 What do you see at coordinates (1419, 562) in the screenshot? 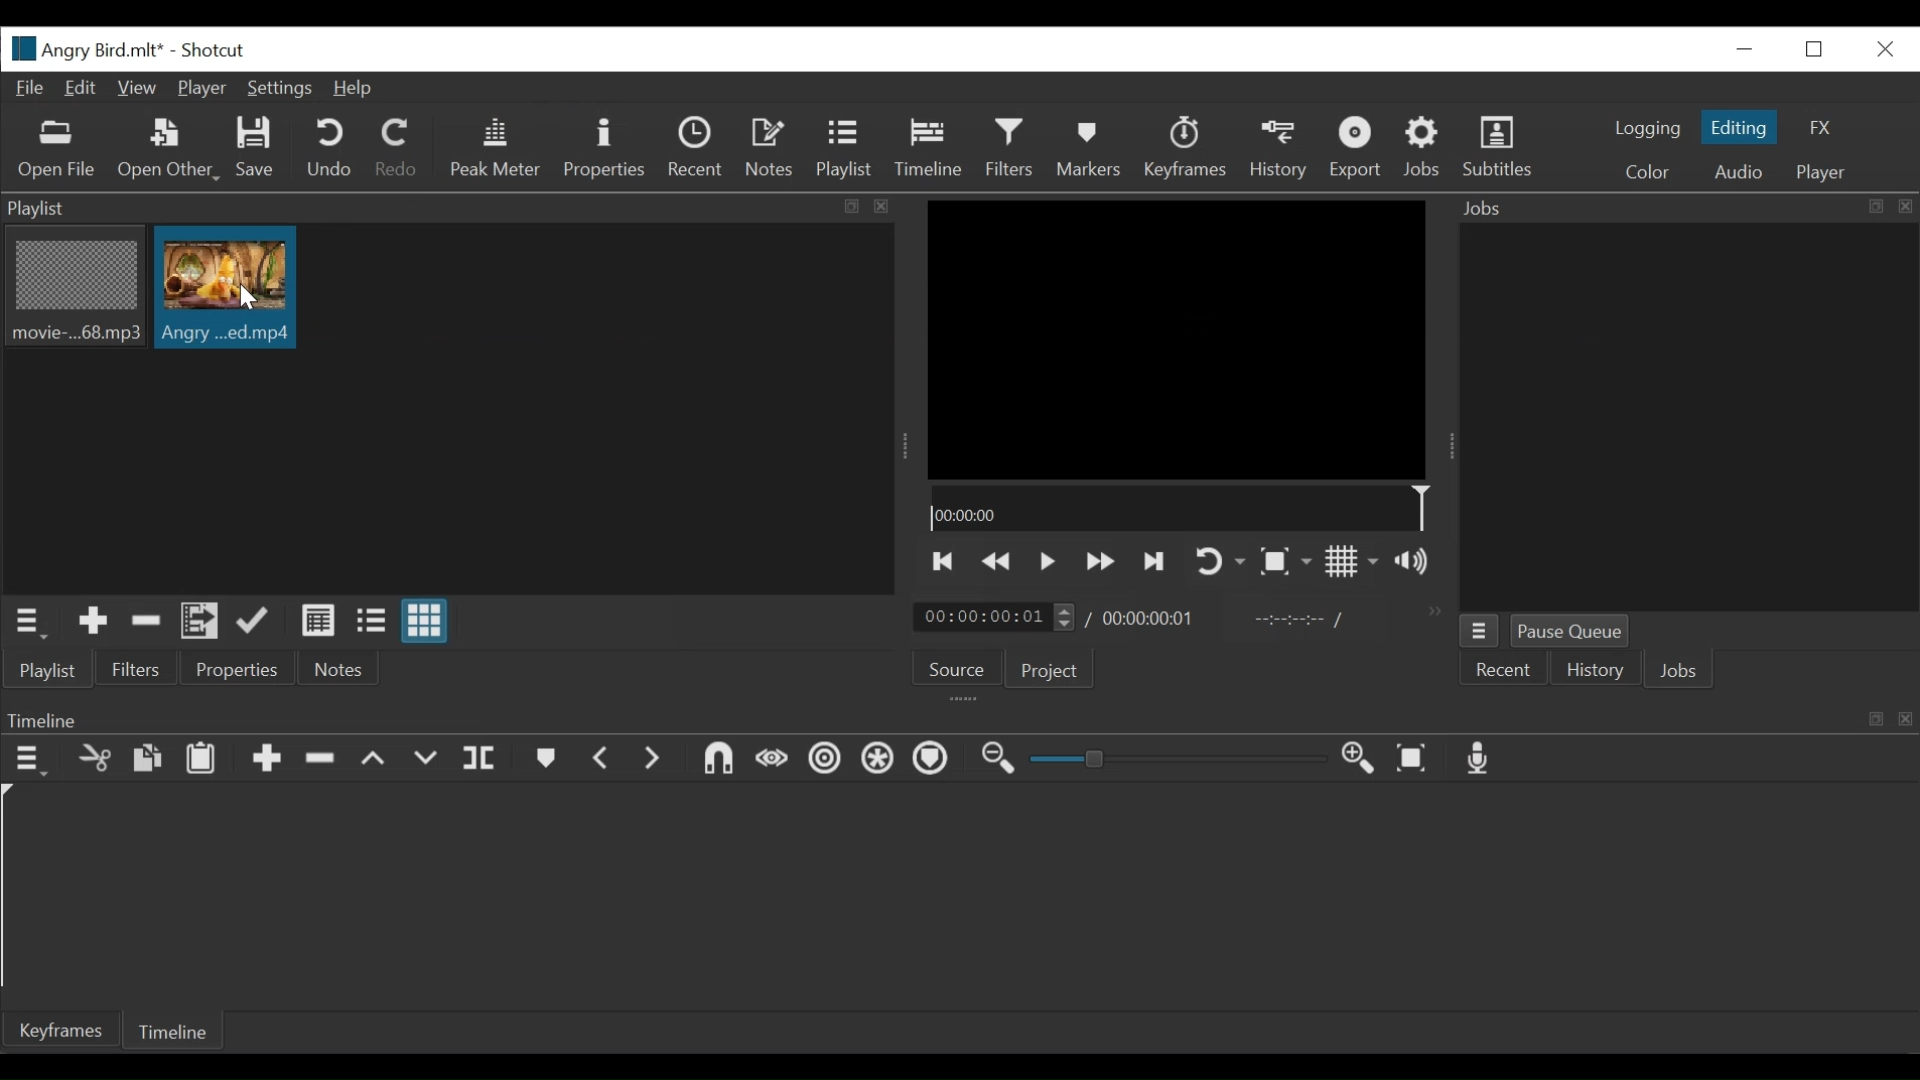
I see `Show volume control` at bounding box center [1419, 562].